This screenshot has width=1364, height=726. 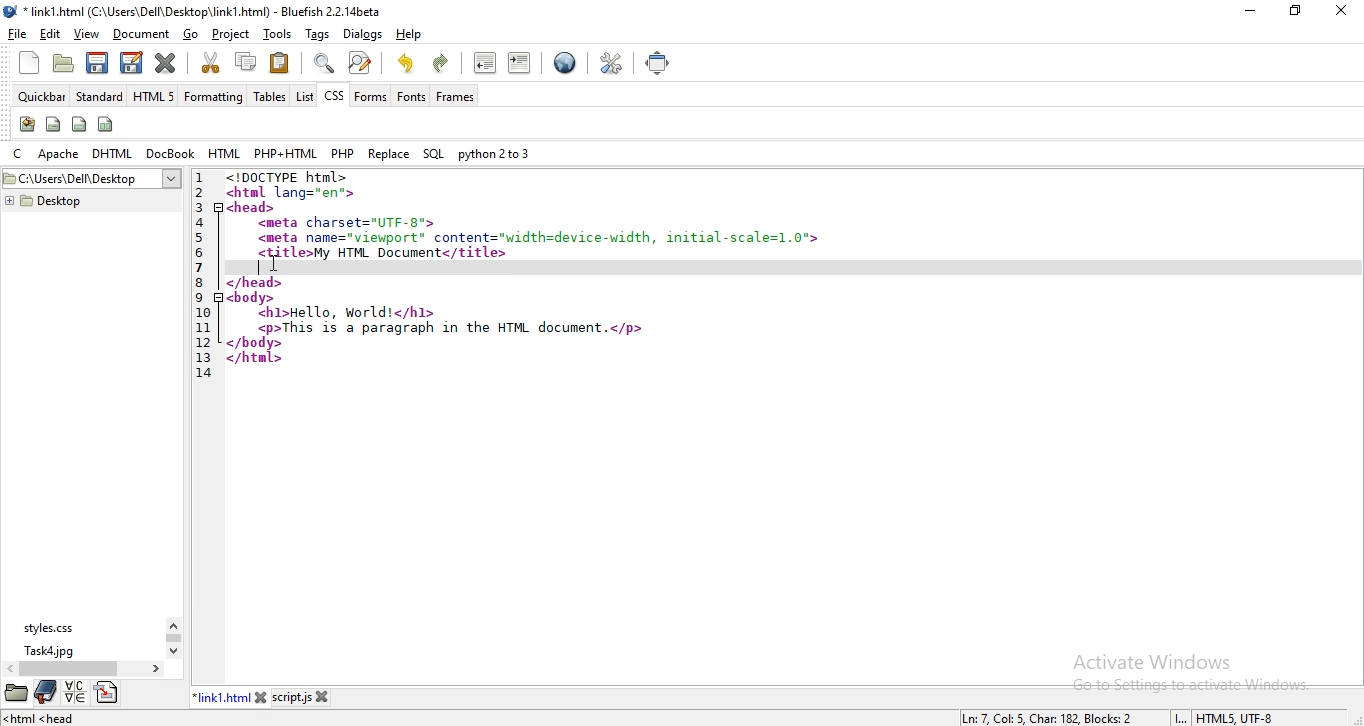 What do you see at coordinates (263, 695) in the screenshot?
I see `close` at bounding box center [263, 695].